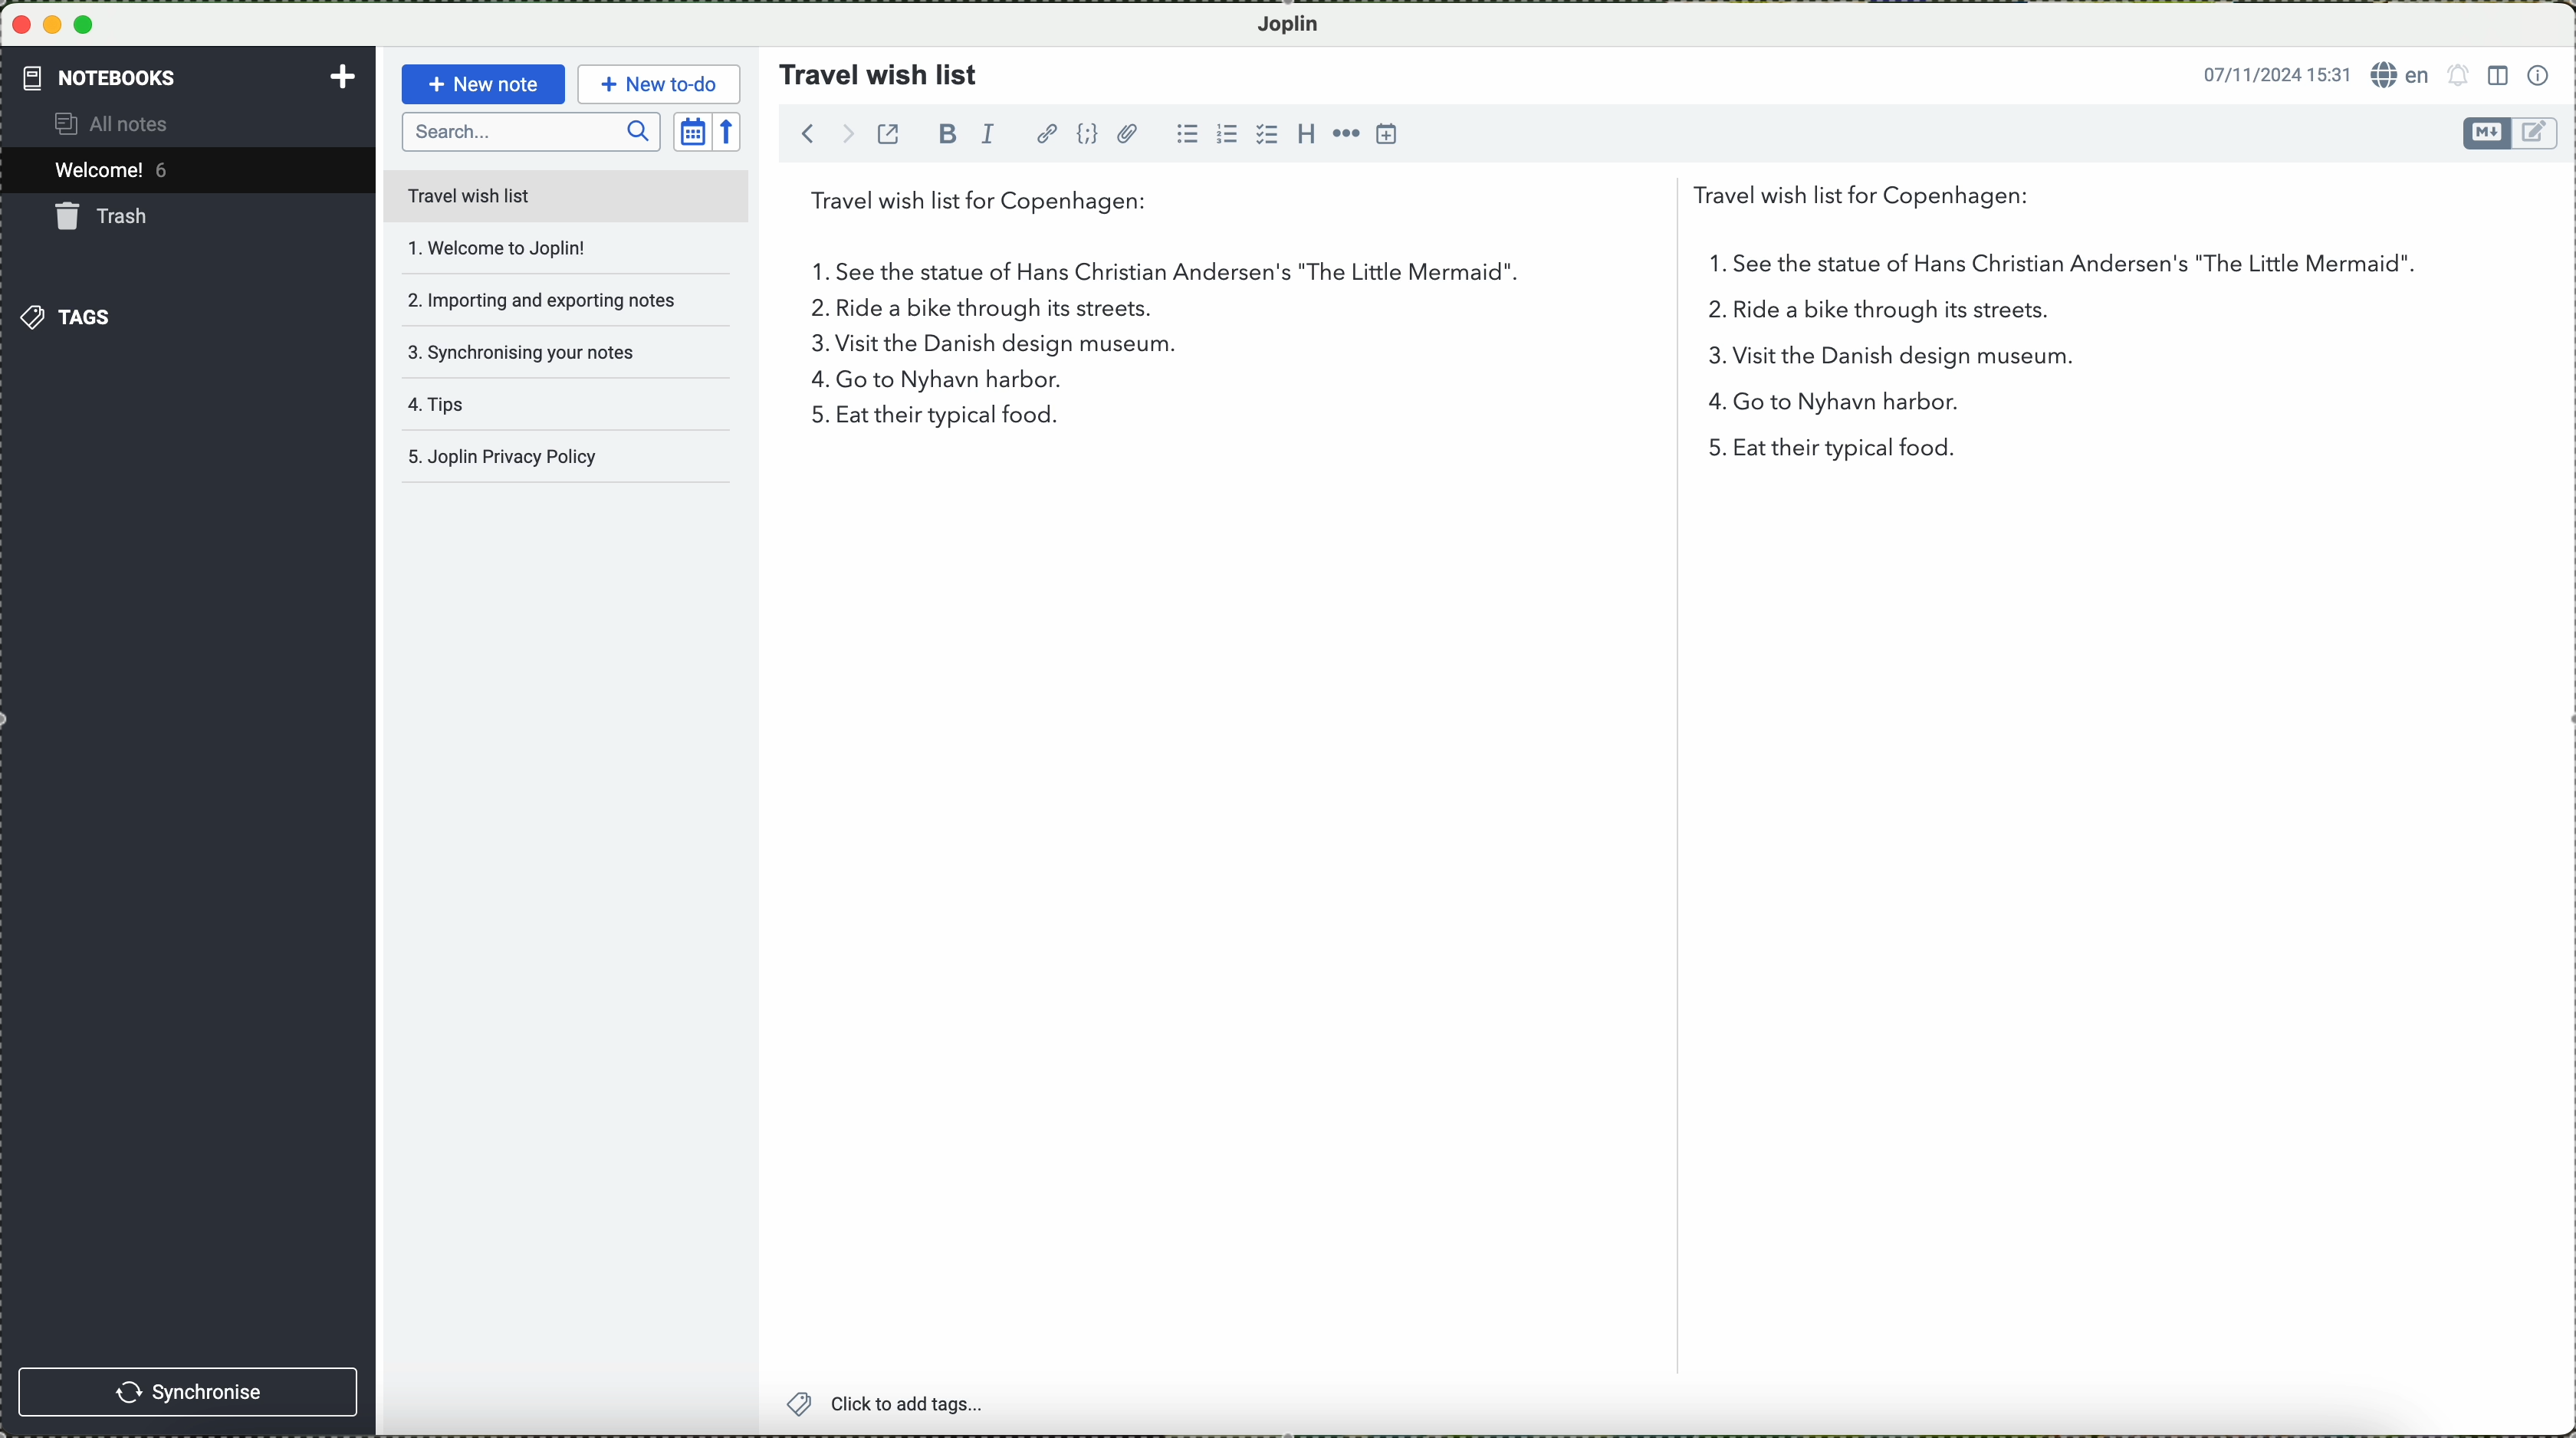 The height and width of the screenshot is (1438, 2576). Describe the element at coordinates (1591, 271) in the screenshot. I see `first point` at that location.